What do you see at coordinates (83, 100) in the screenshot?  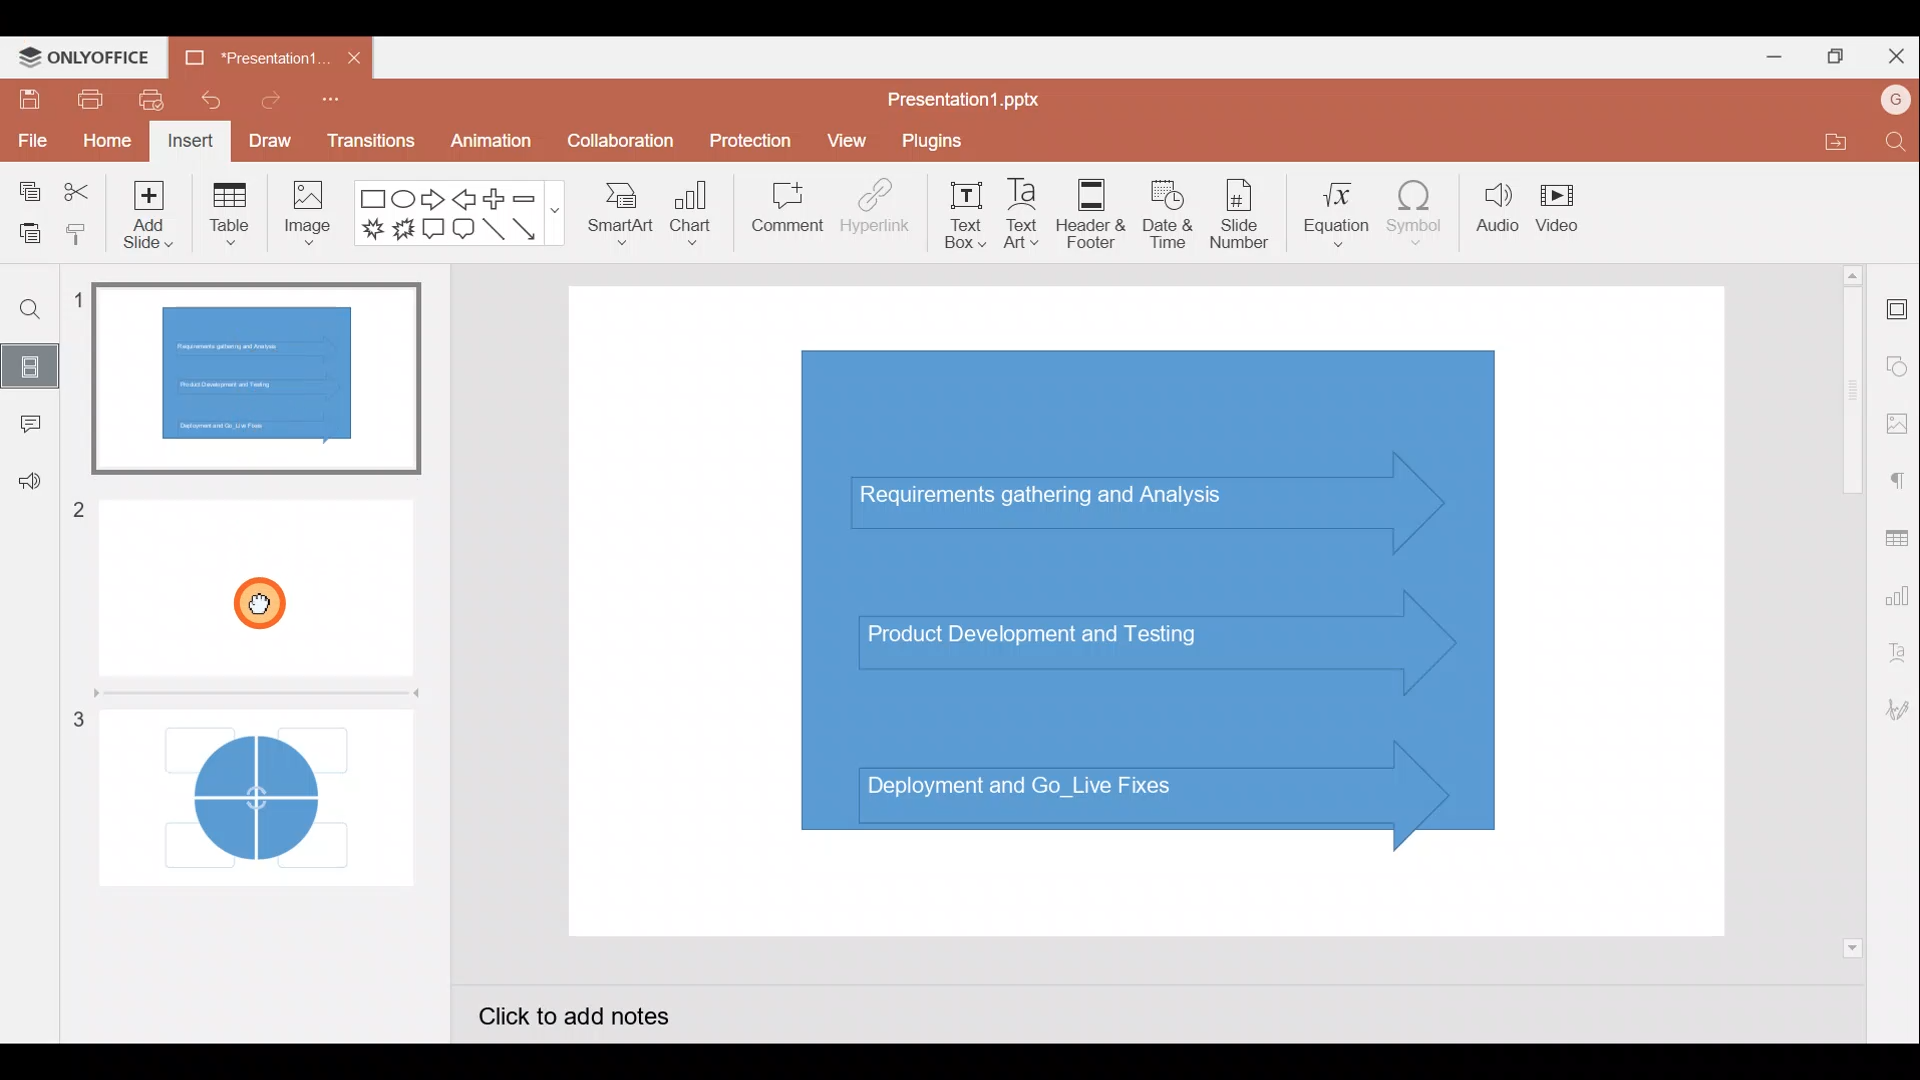 I see `Print file` at bounding box center [83, 100].